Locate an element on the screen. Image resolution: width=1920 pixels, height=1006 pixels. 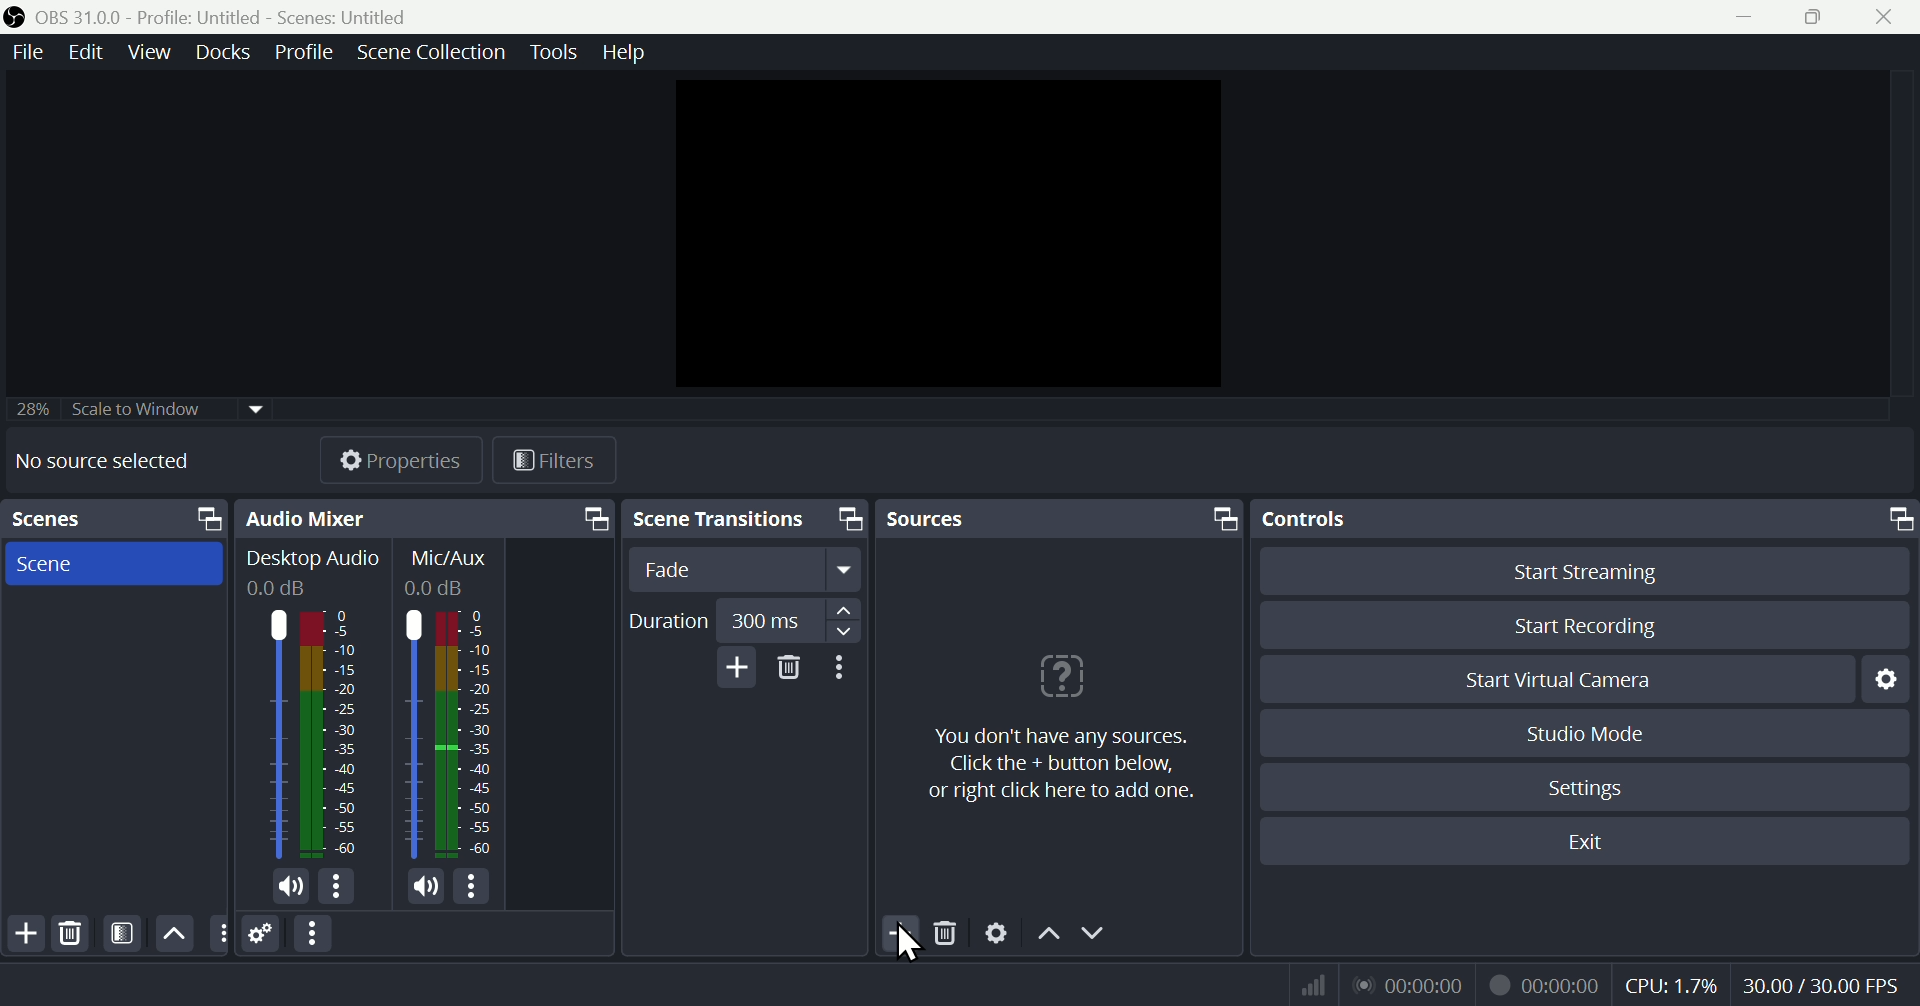
Settings is located at coordinates (1590, 788).